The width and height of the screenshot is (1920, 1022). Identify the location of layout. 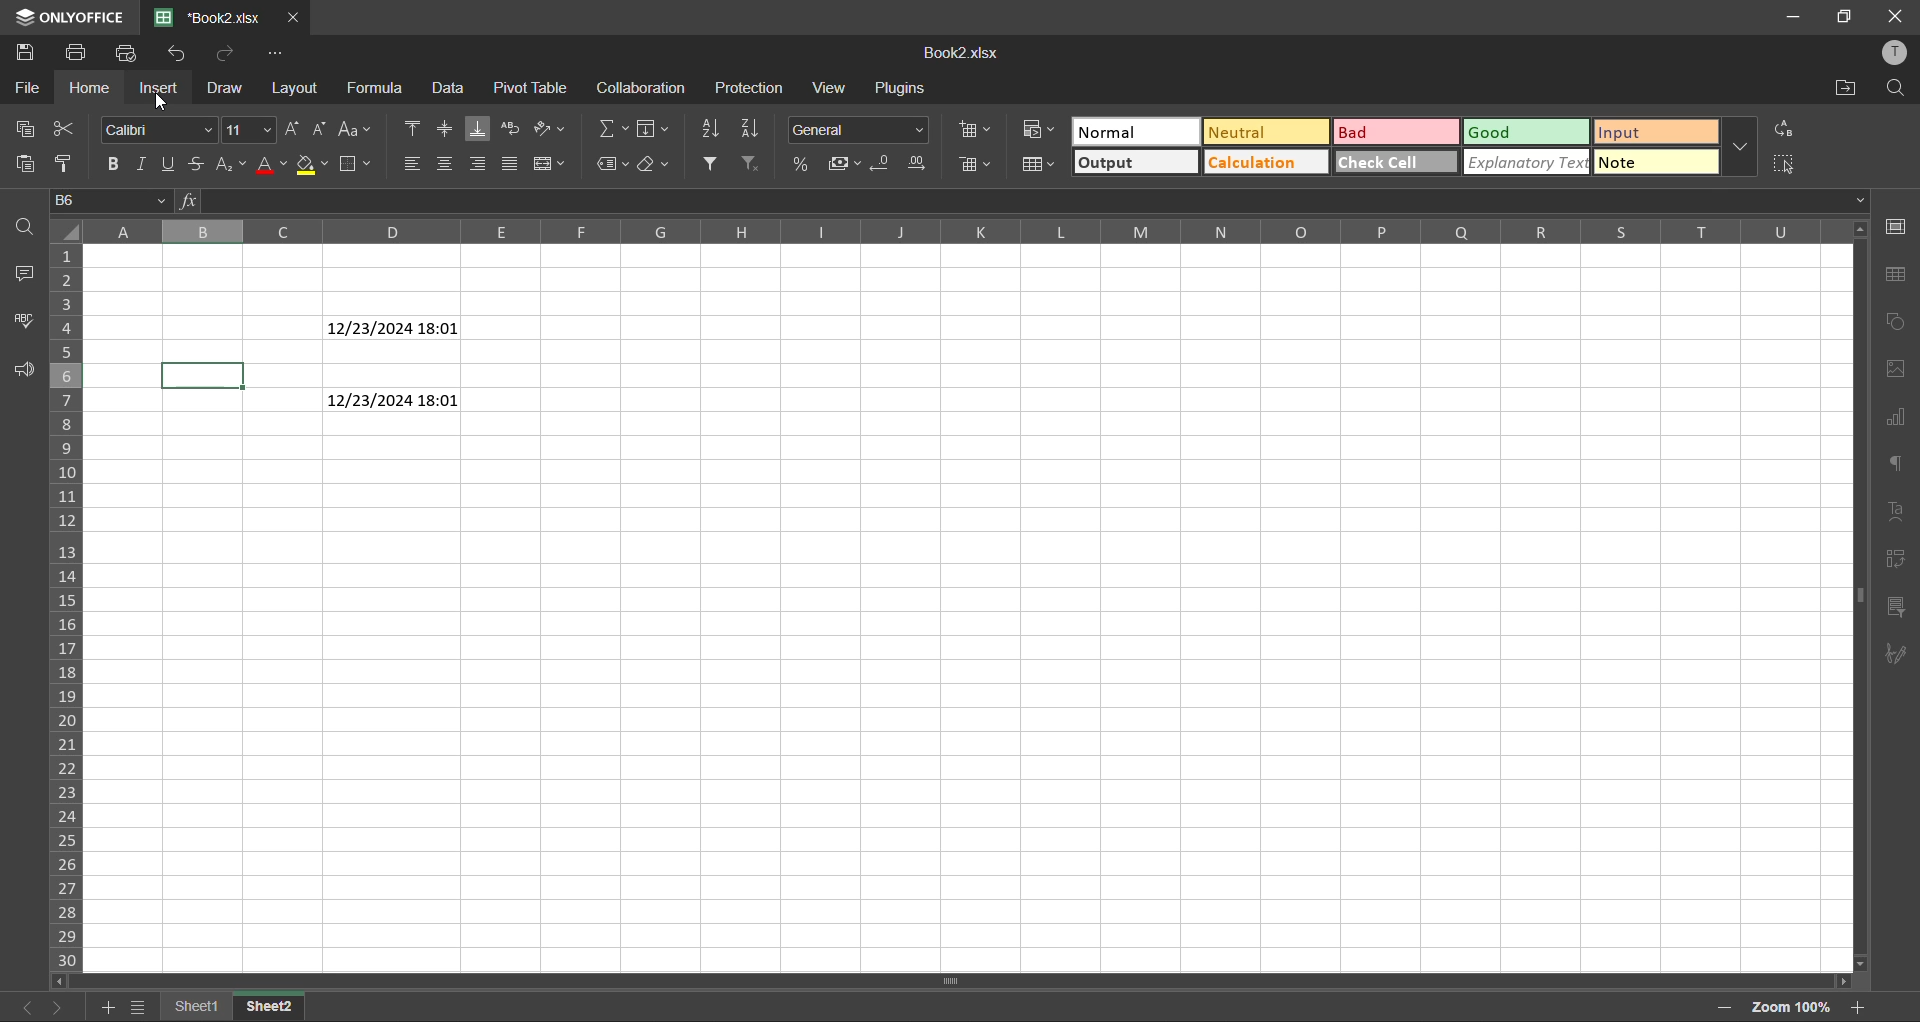
(305, 88).